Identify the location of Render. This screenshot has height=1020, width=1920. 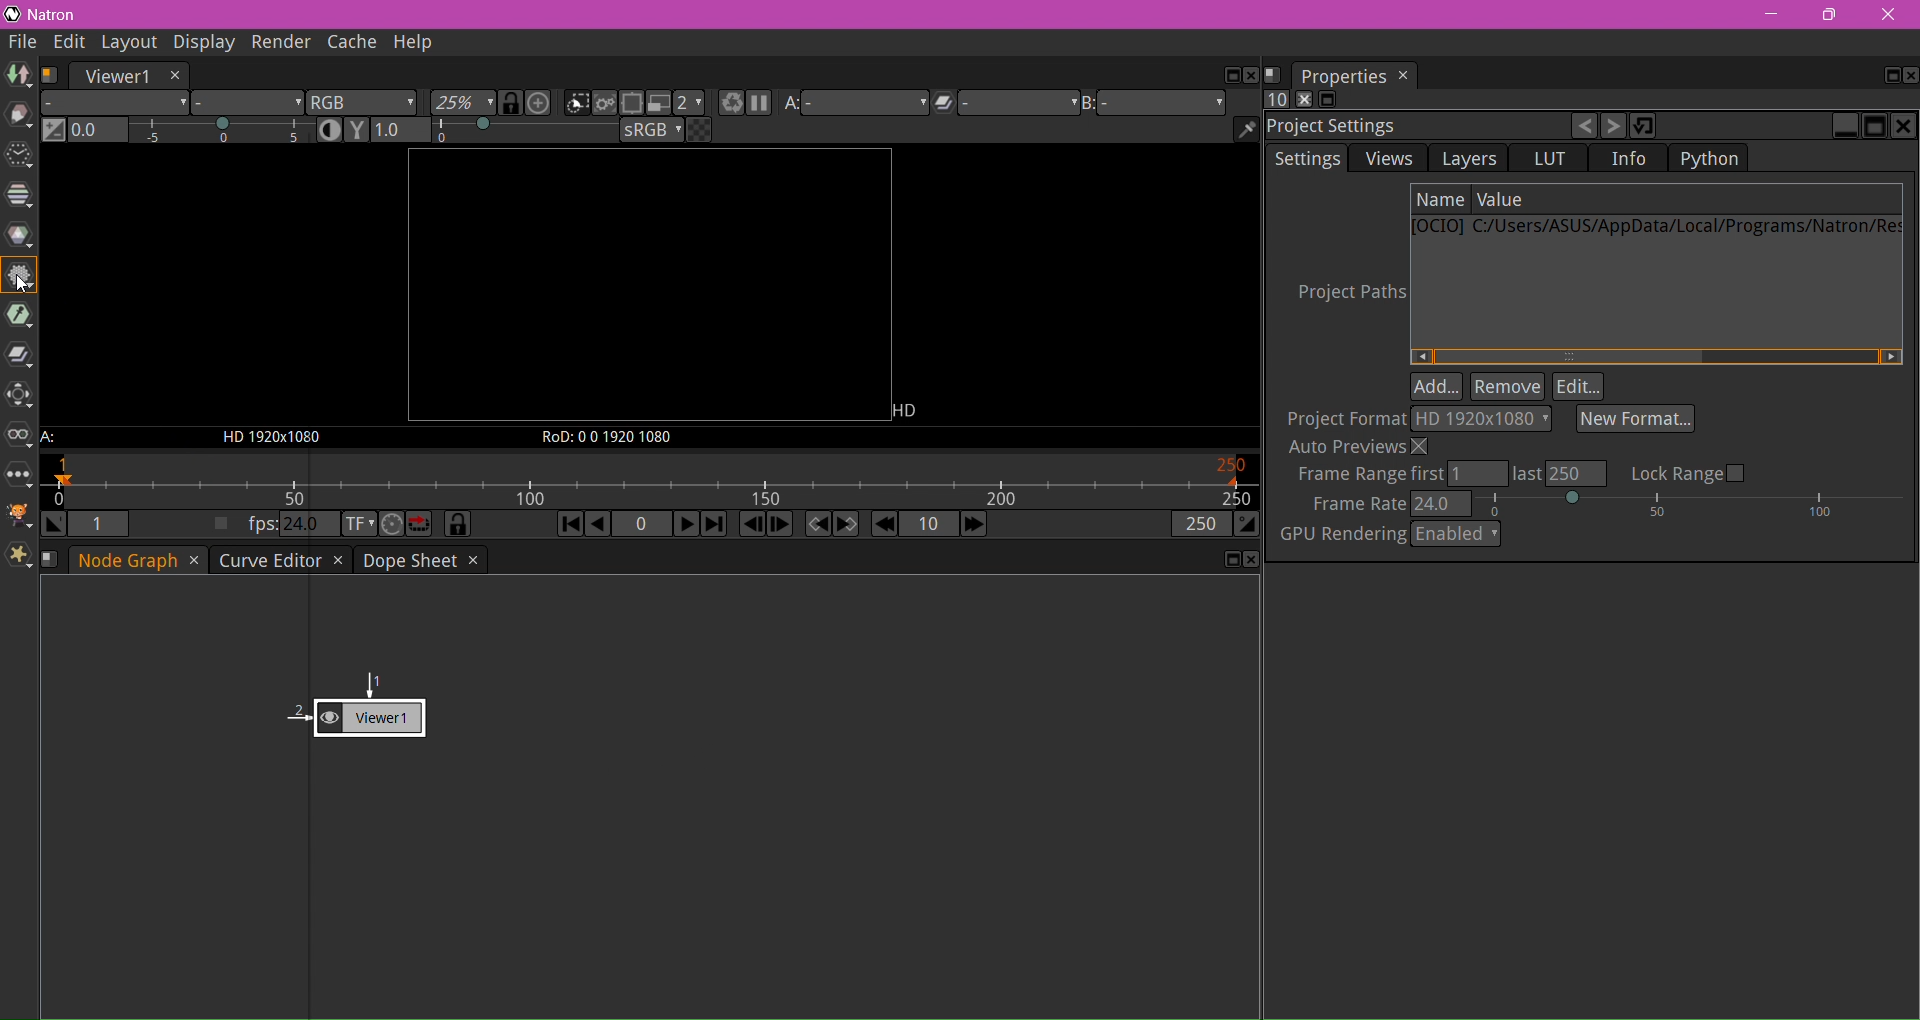
(278, 42).